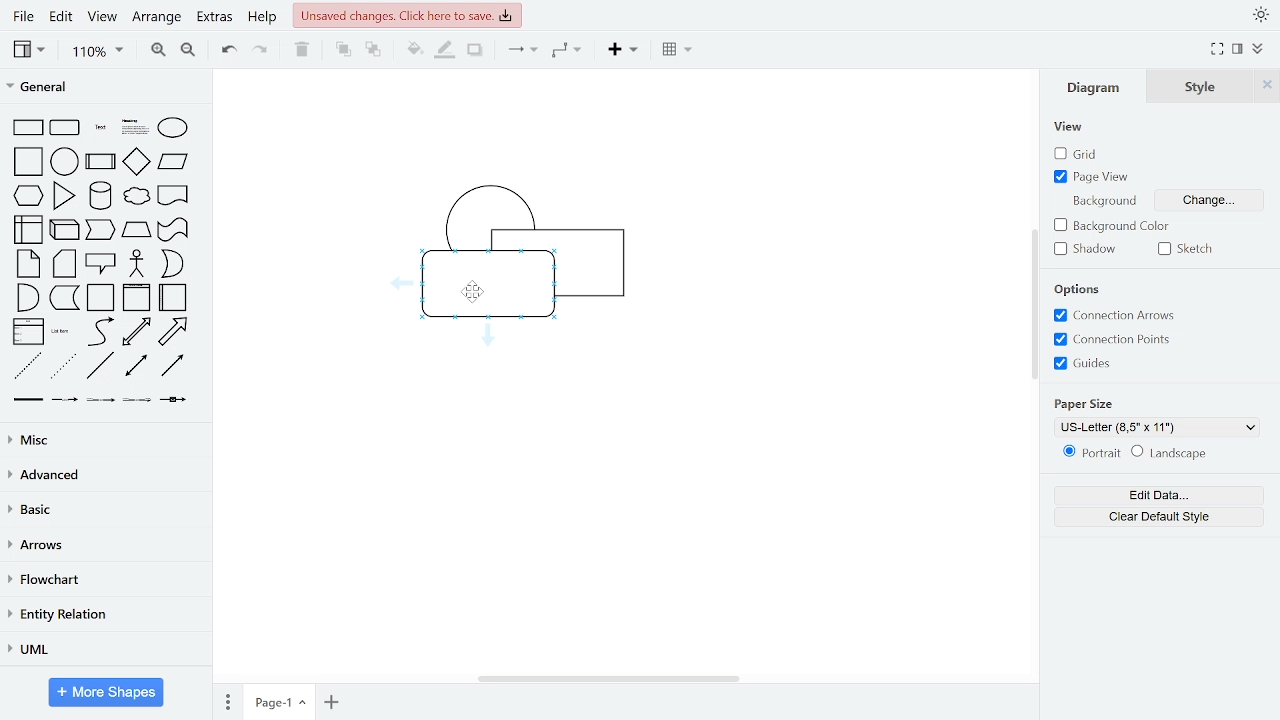  I want to click on horizontal container, so click(172, 298).